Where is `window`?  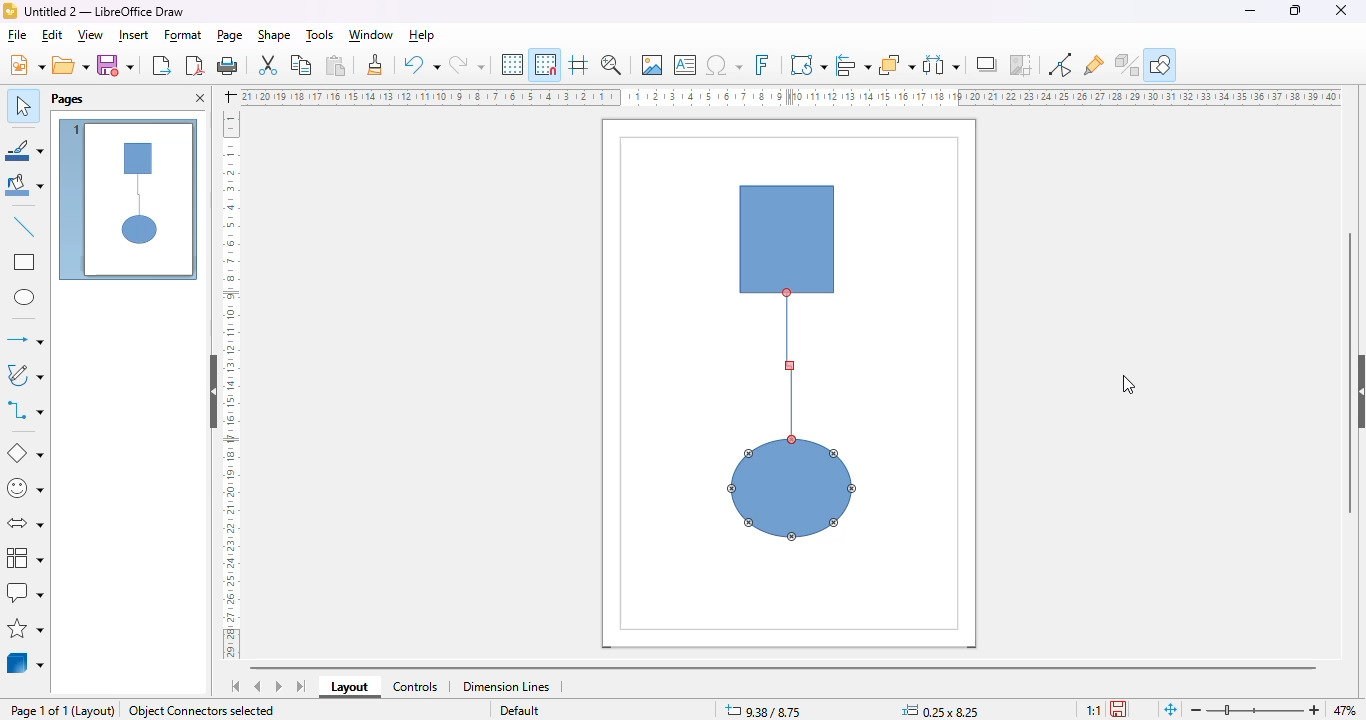 window is located at coordinates (371, 35).